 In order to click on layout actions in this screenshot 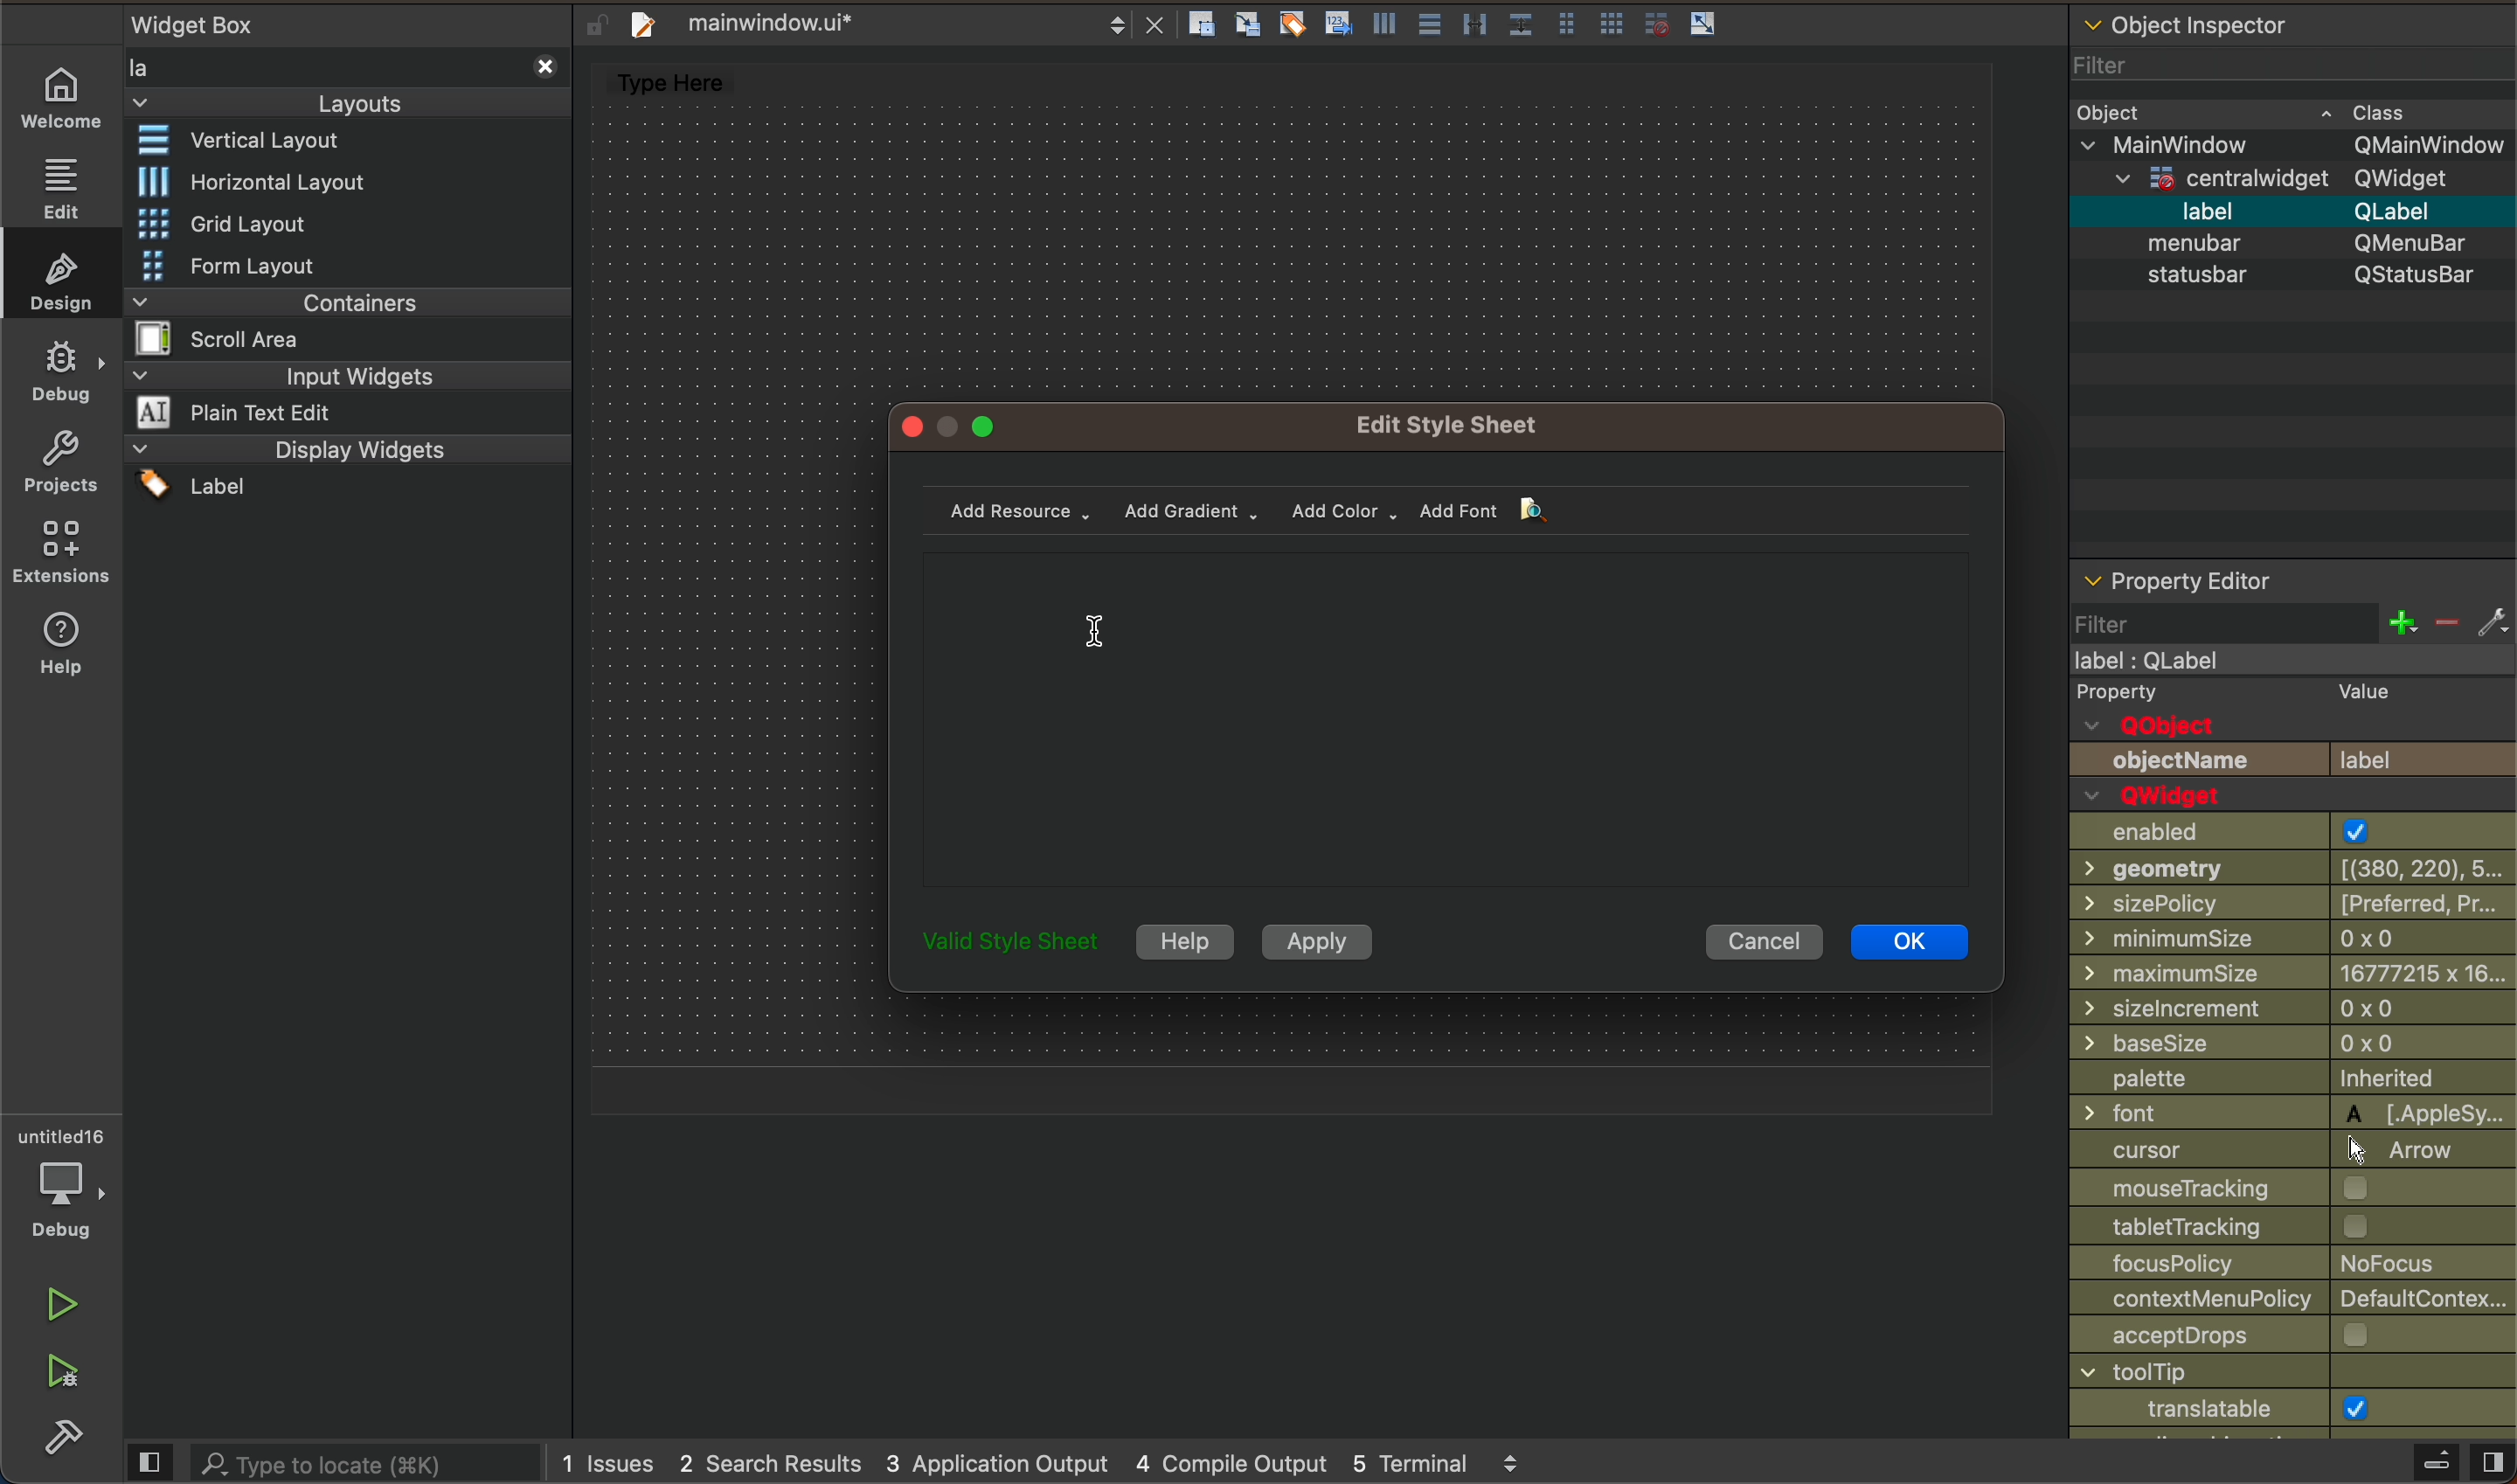, I will do `click(1469, 21)`.